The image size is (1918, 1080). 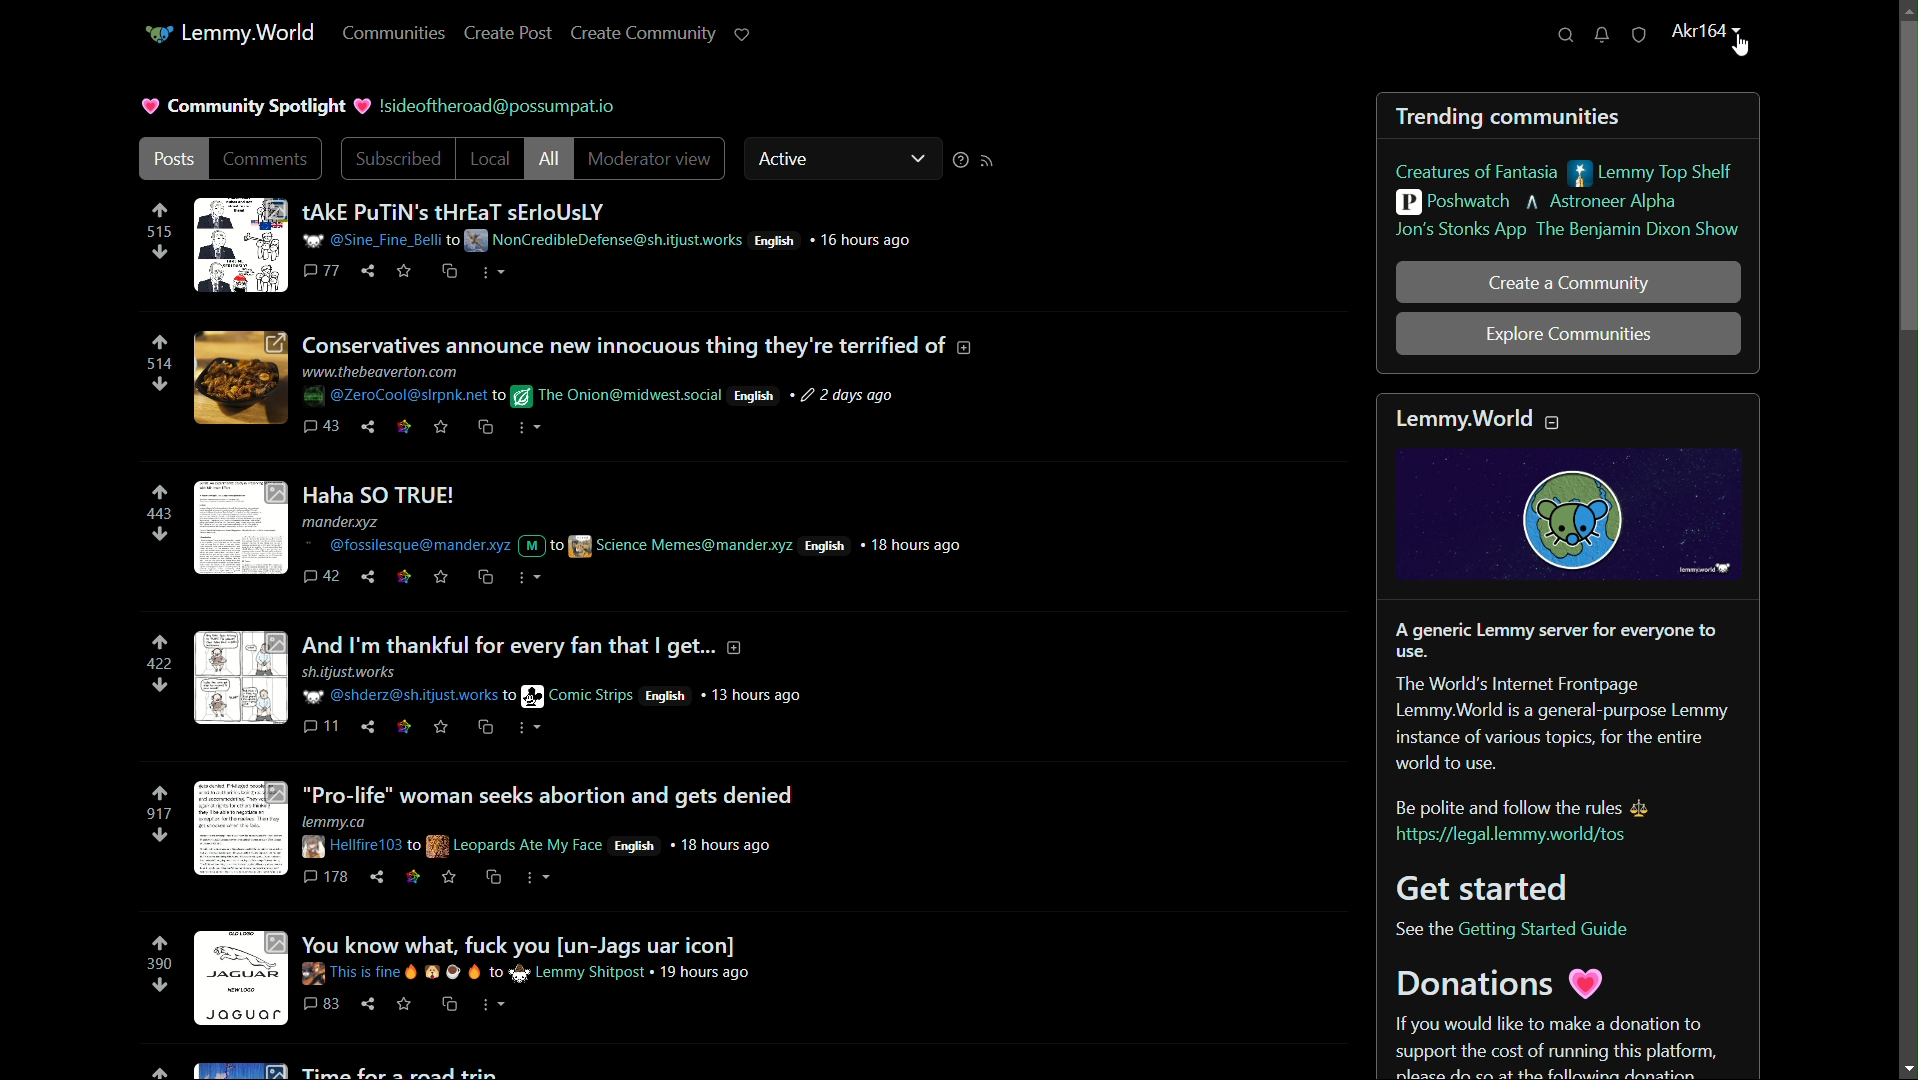 What do you see at coordinates (1566, 334) in the screenshot?
I see `explore communities` at bounding box center [1566, 334].